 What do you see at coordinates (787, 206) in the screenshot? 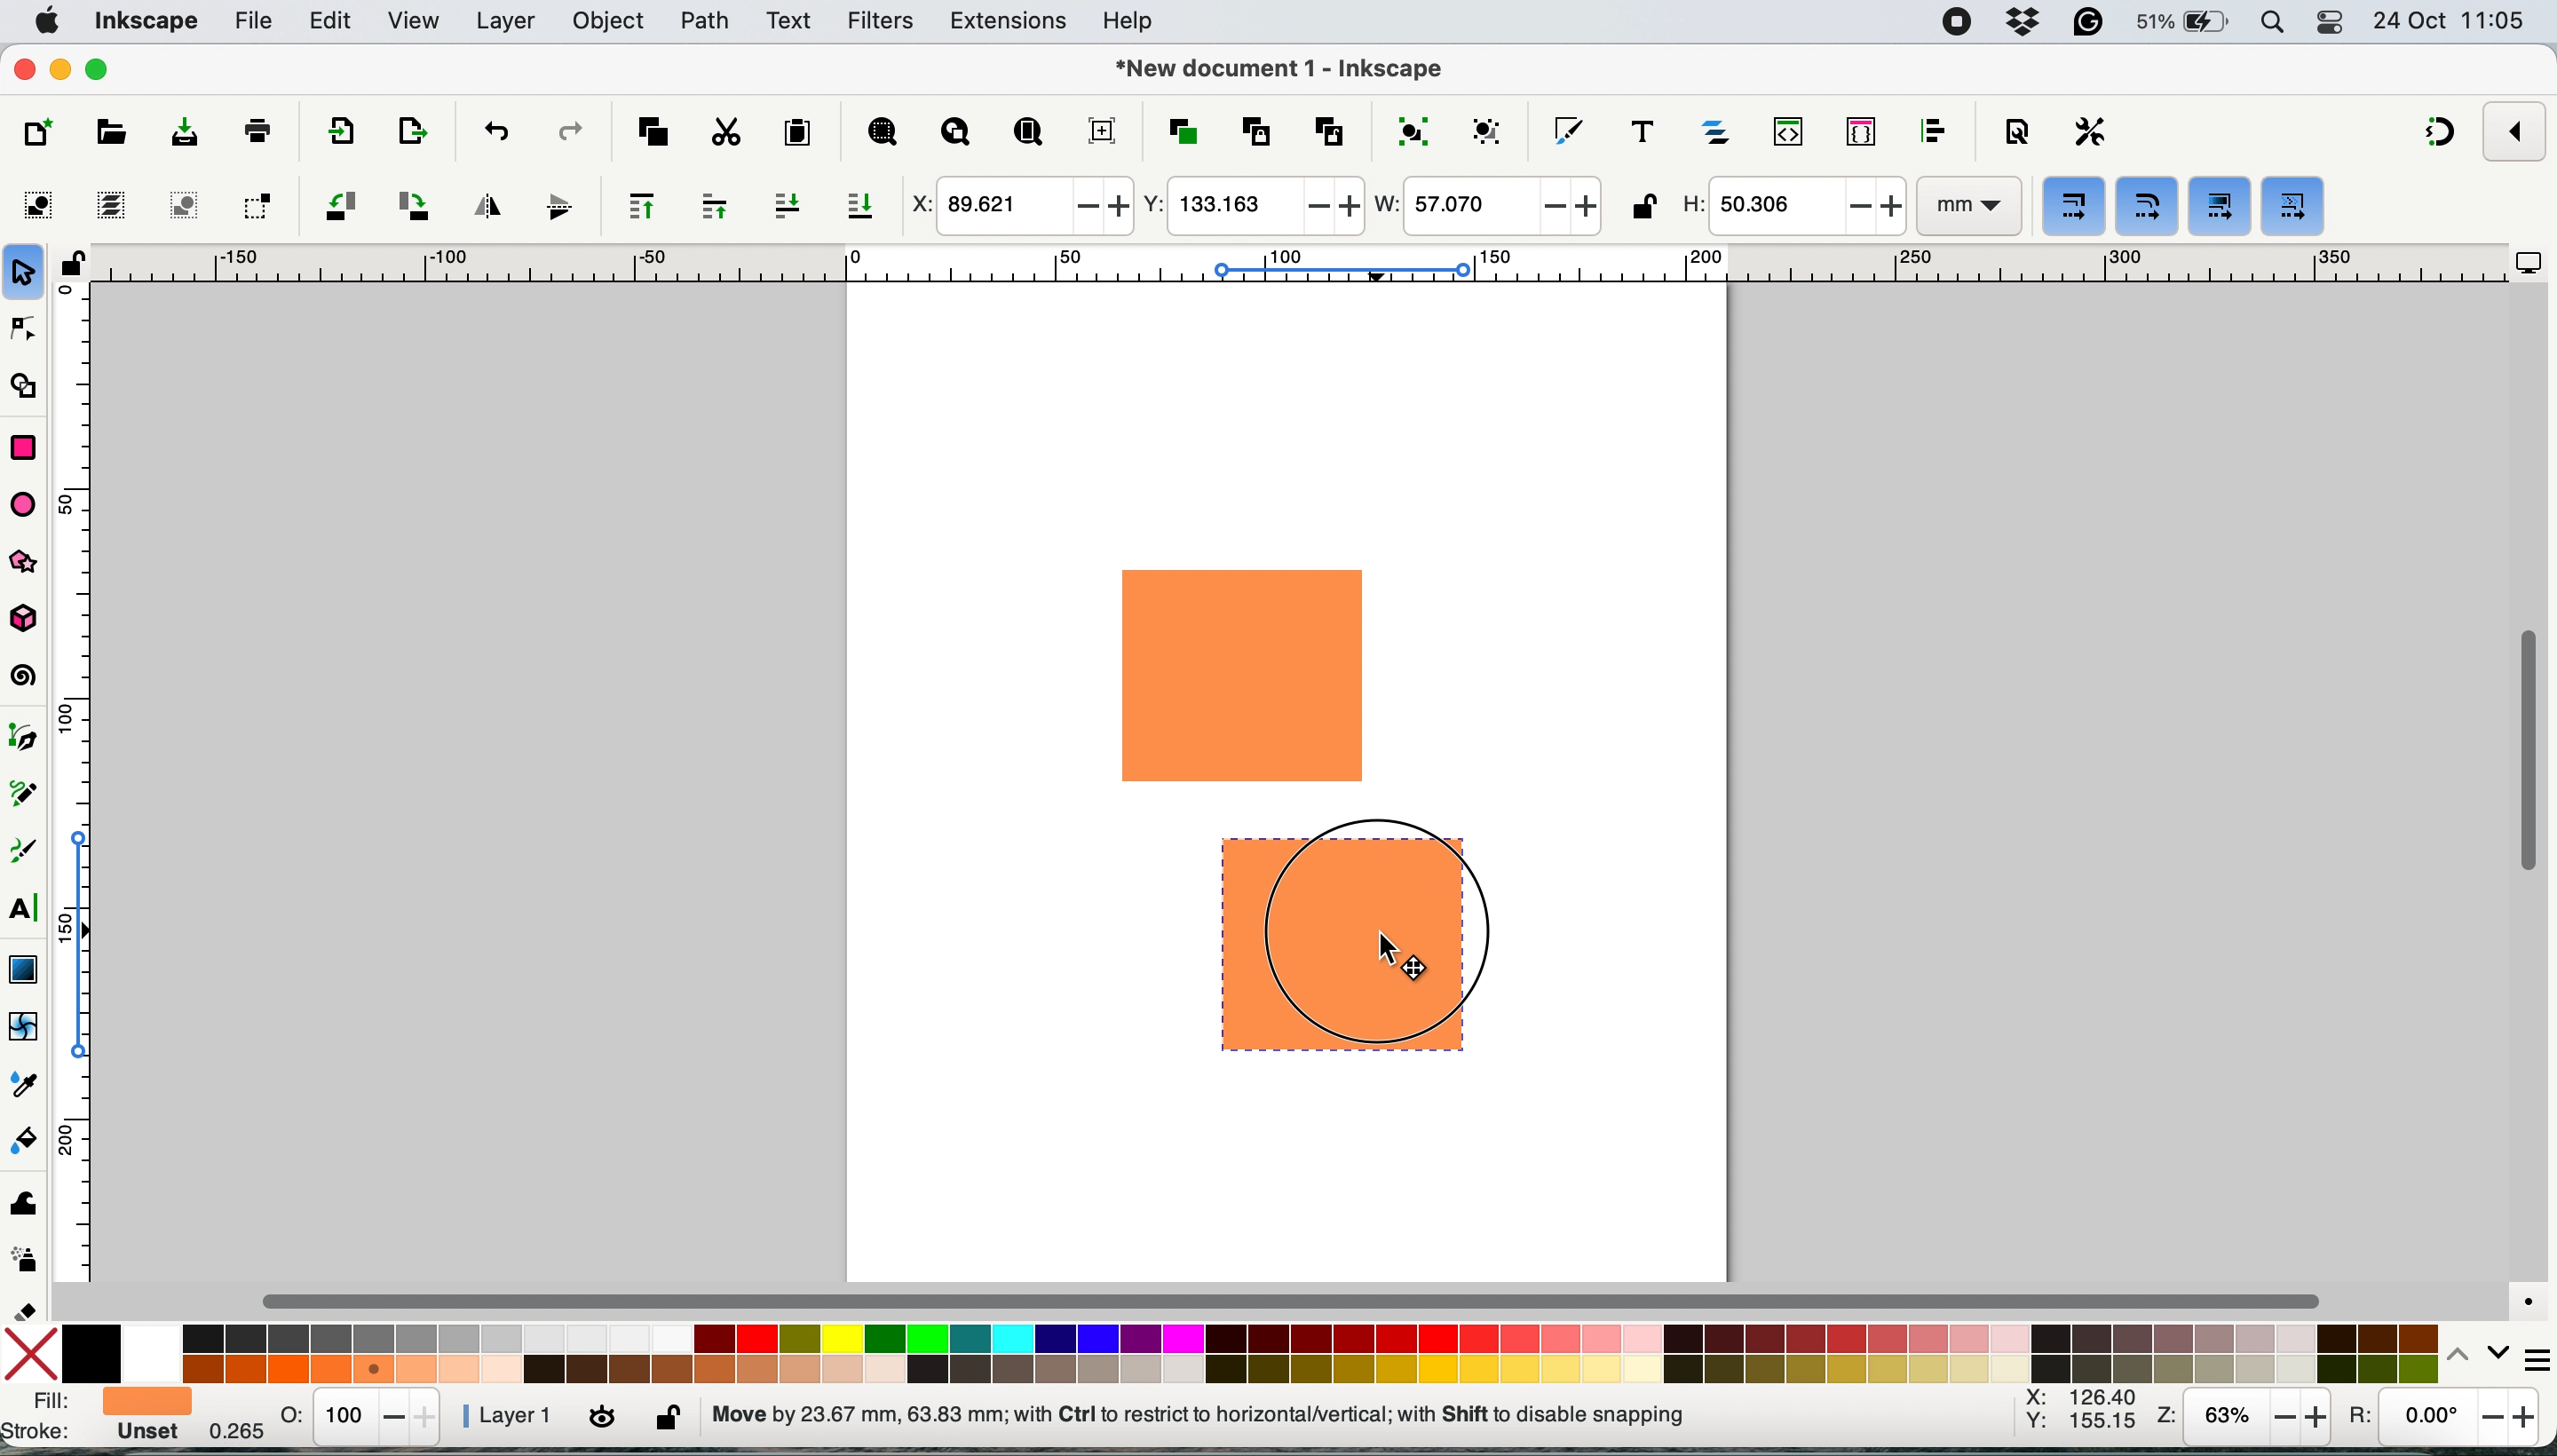
I see `lower selection one step` at bounding box center [787, 206].